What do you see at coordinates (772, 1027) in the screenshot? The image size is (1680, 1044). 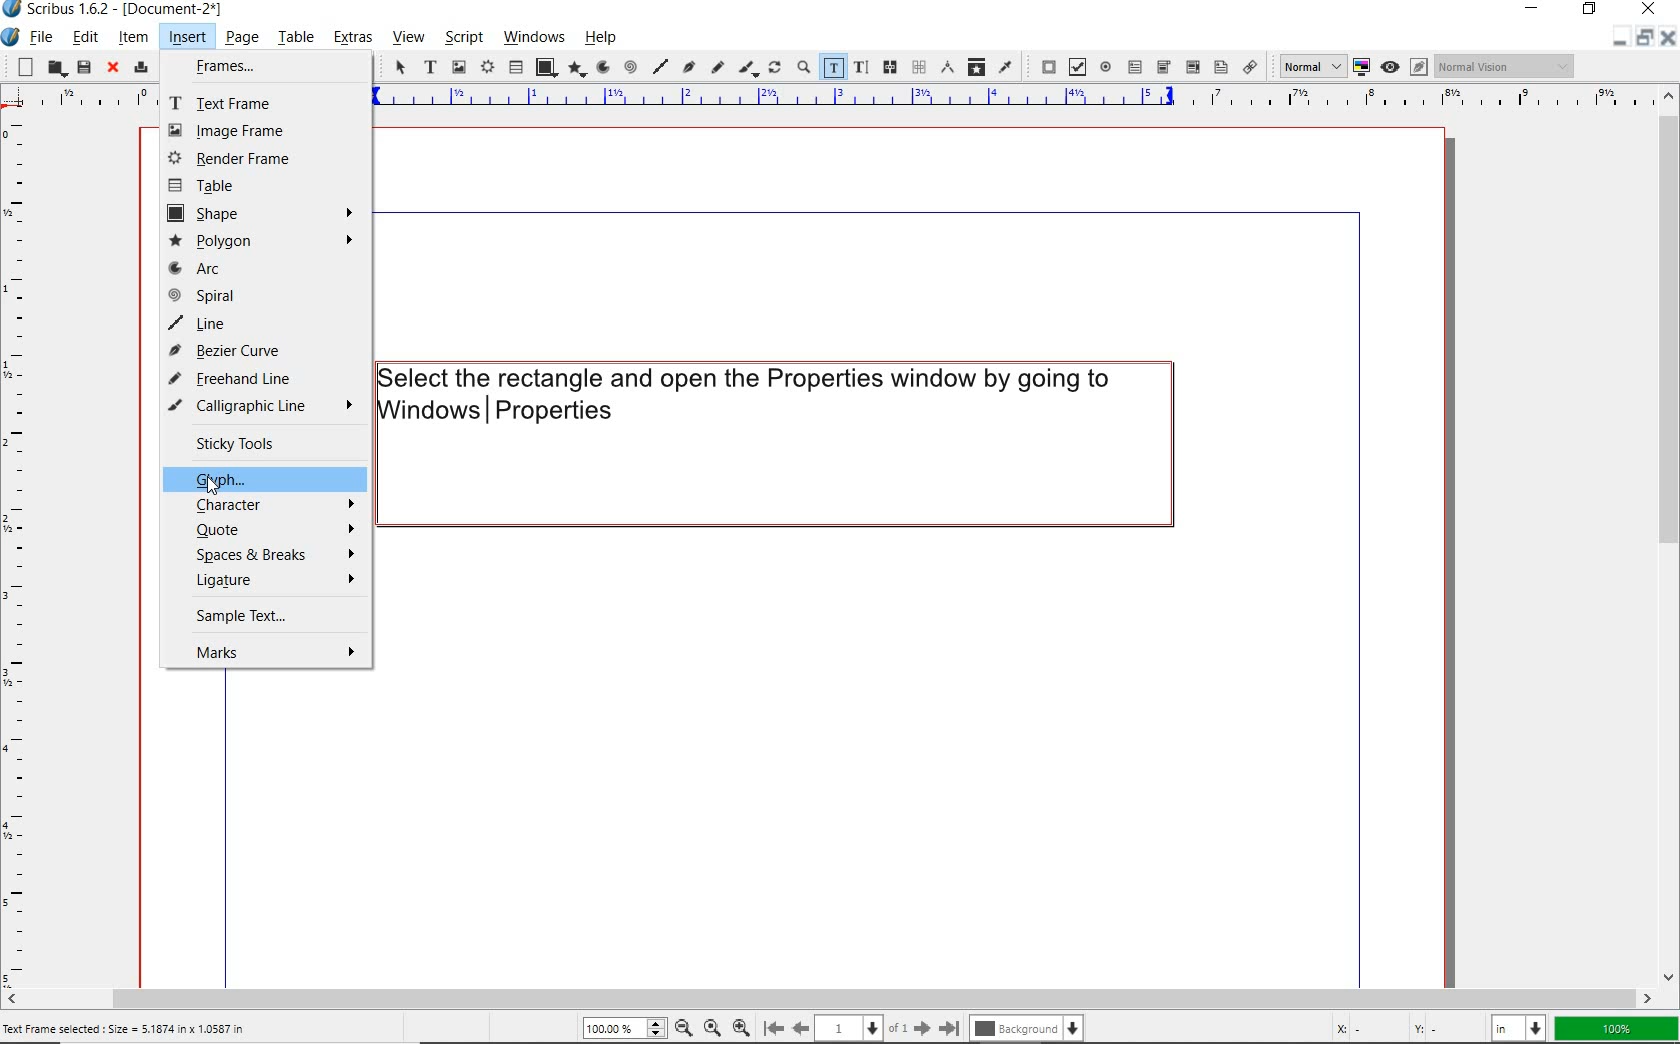 I see `go to the first page` at bounding box center [772, 1027].